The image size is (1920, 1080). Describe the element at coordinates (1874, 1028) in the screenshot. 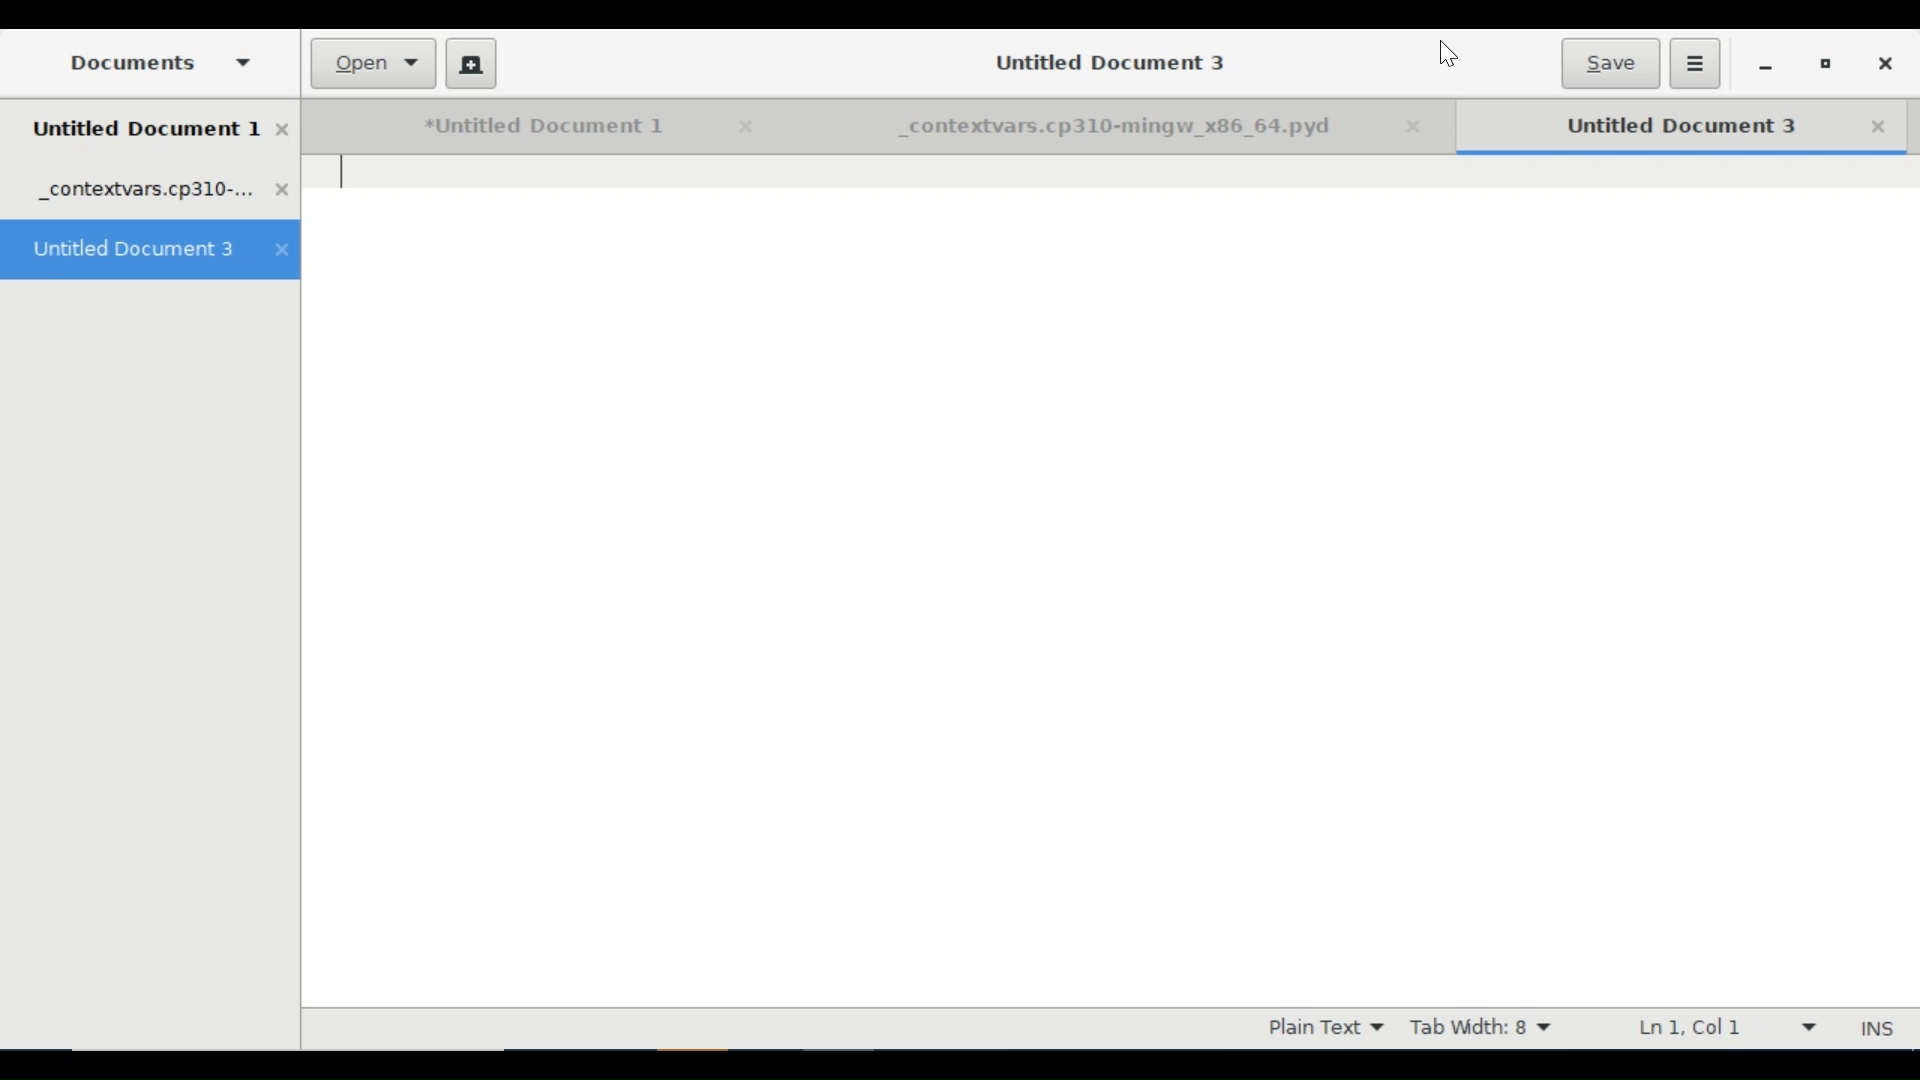

I see `Insert` at that location.